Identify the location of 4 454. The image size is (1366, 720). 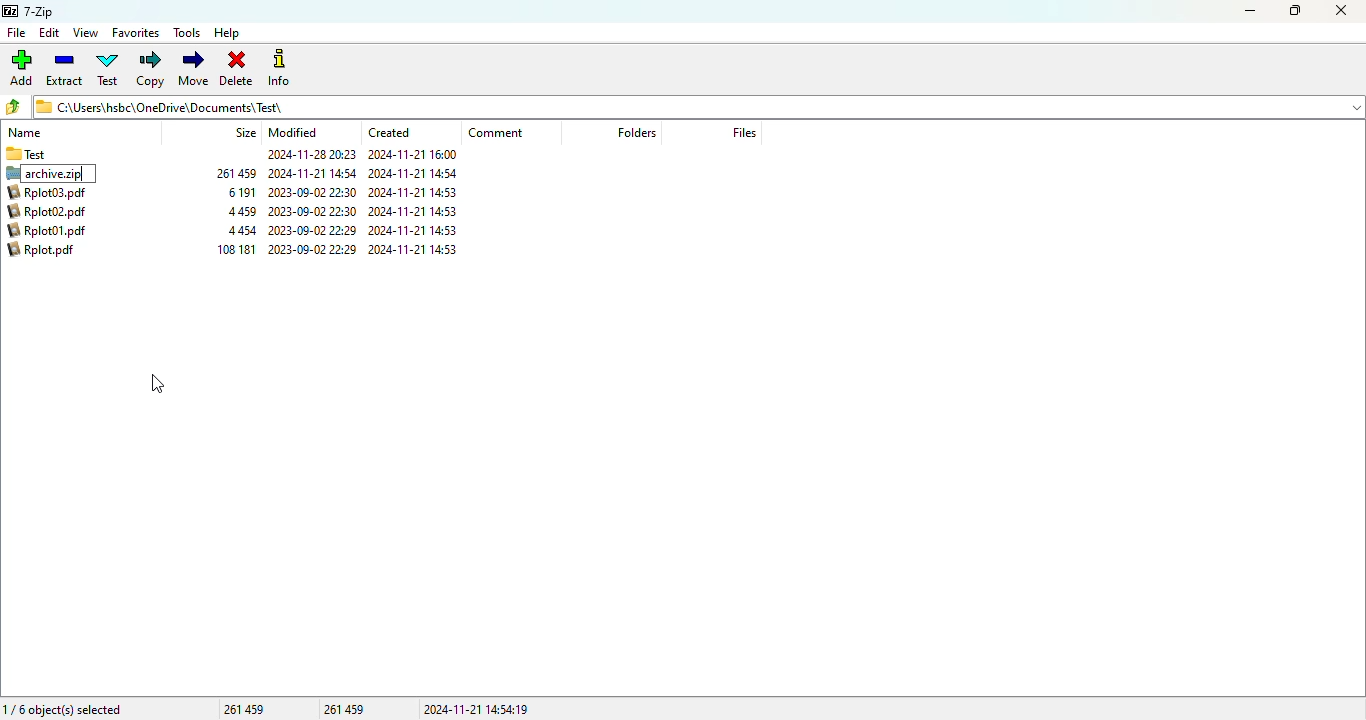
(242, 230).